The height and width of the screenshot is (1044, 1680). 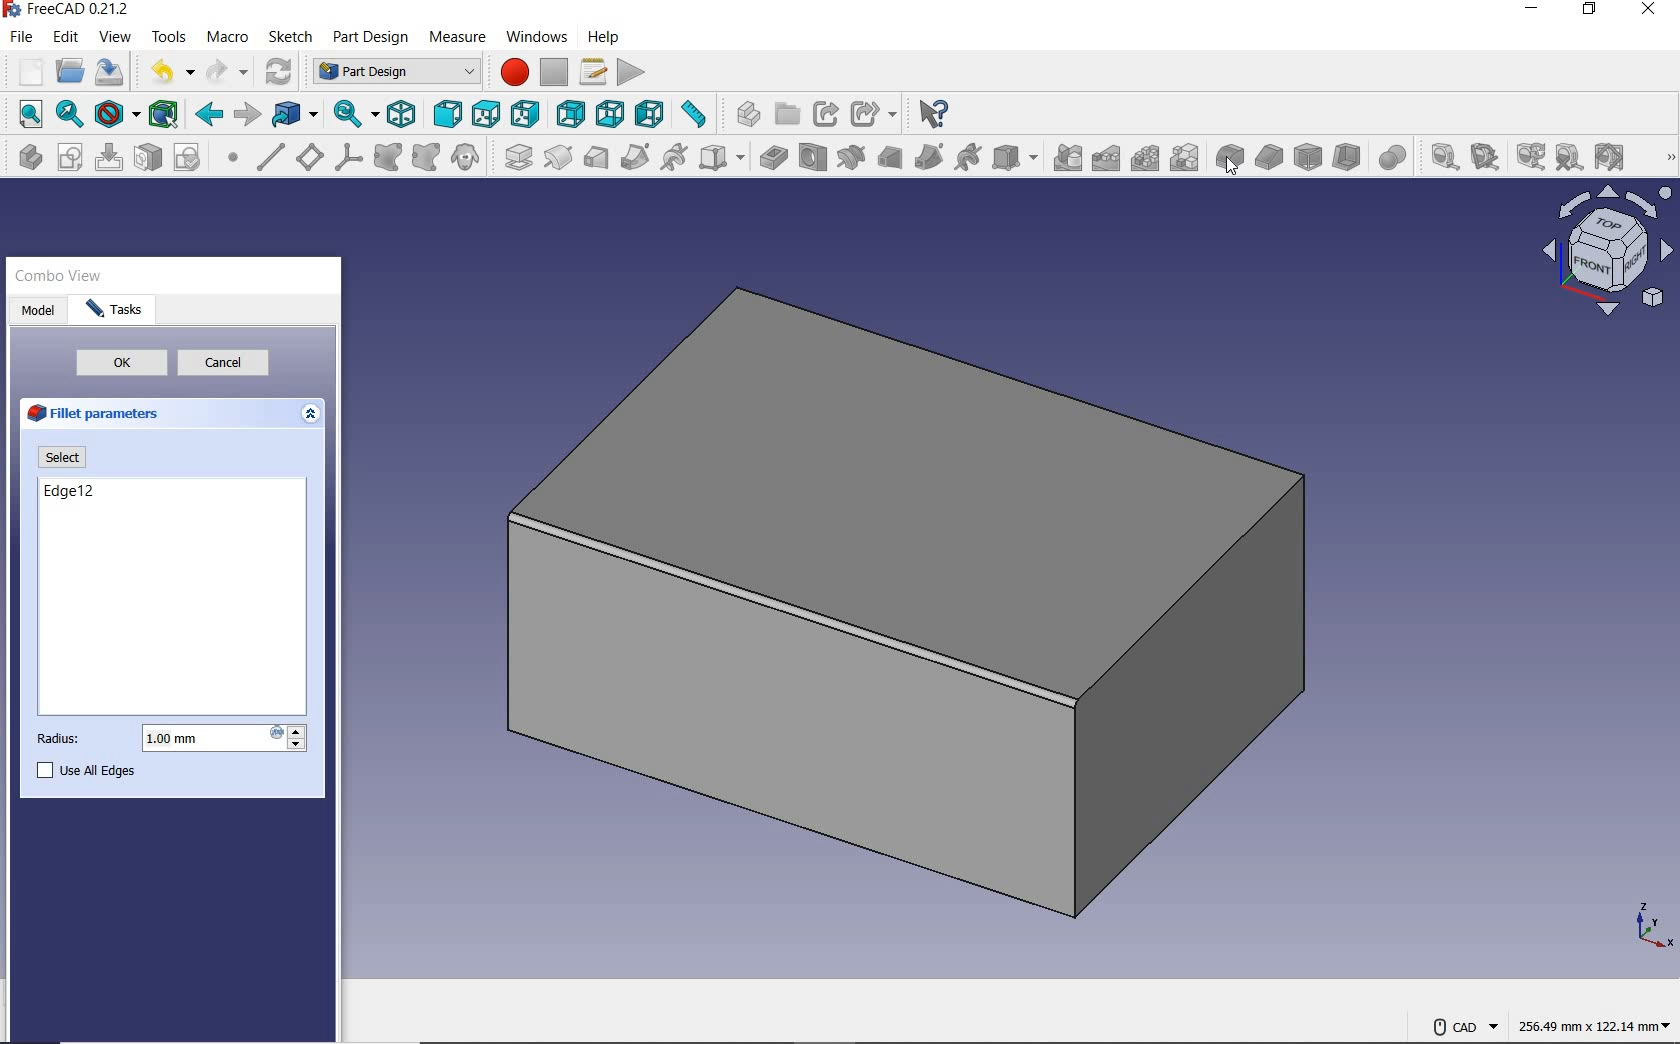 I want to click on hole, so click(x=814, y=159).